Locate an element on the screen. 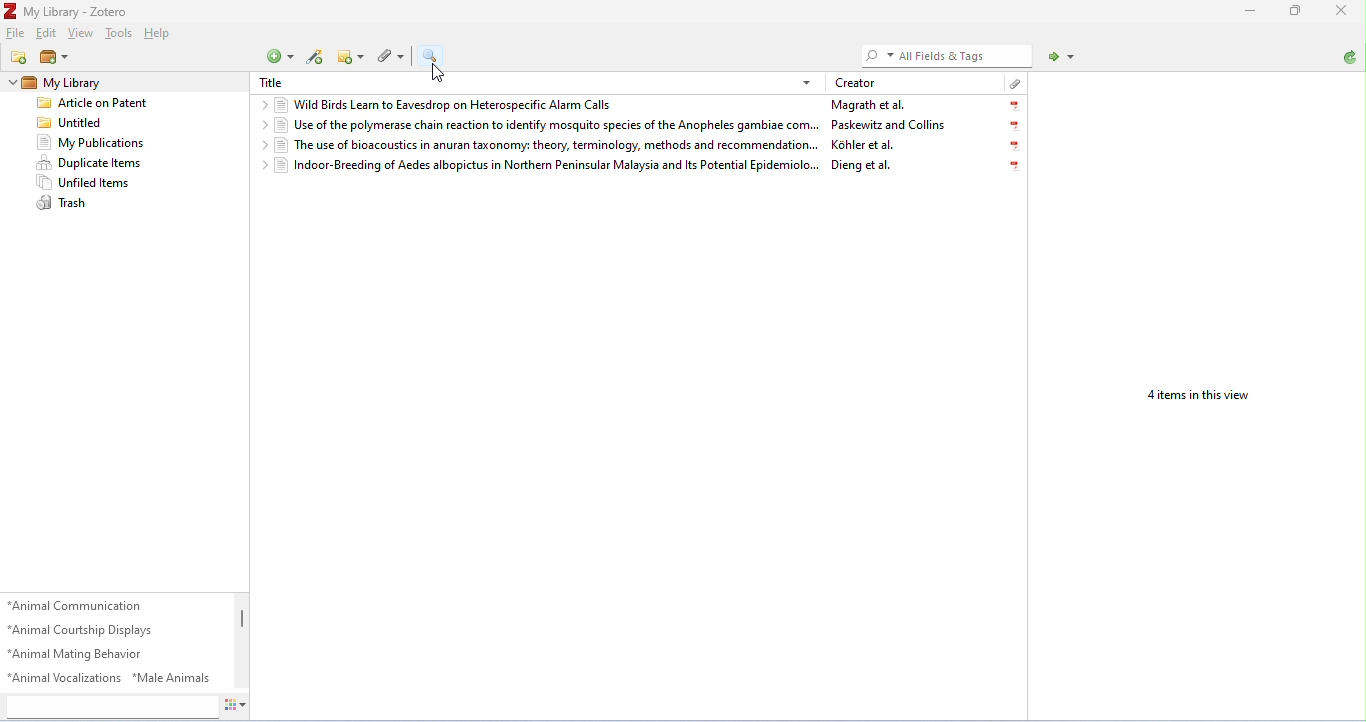  pdf icon is located at coordinates (1016, 126).